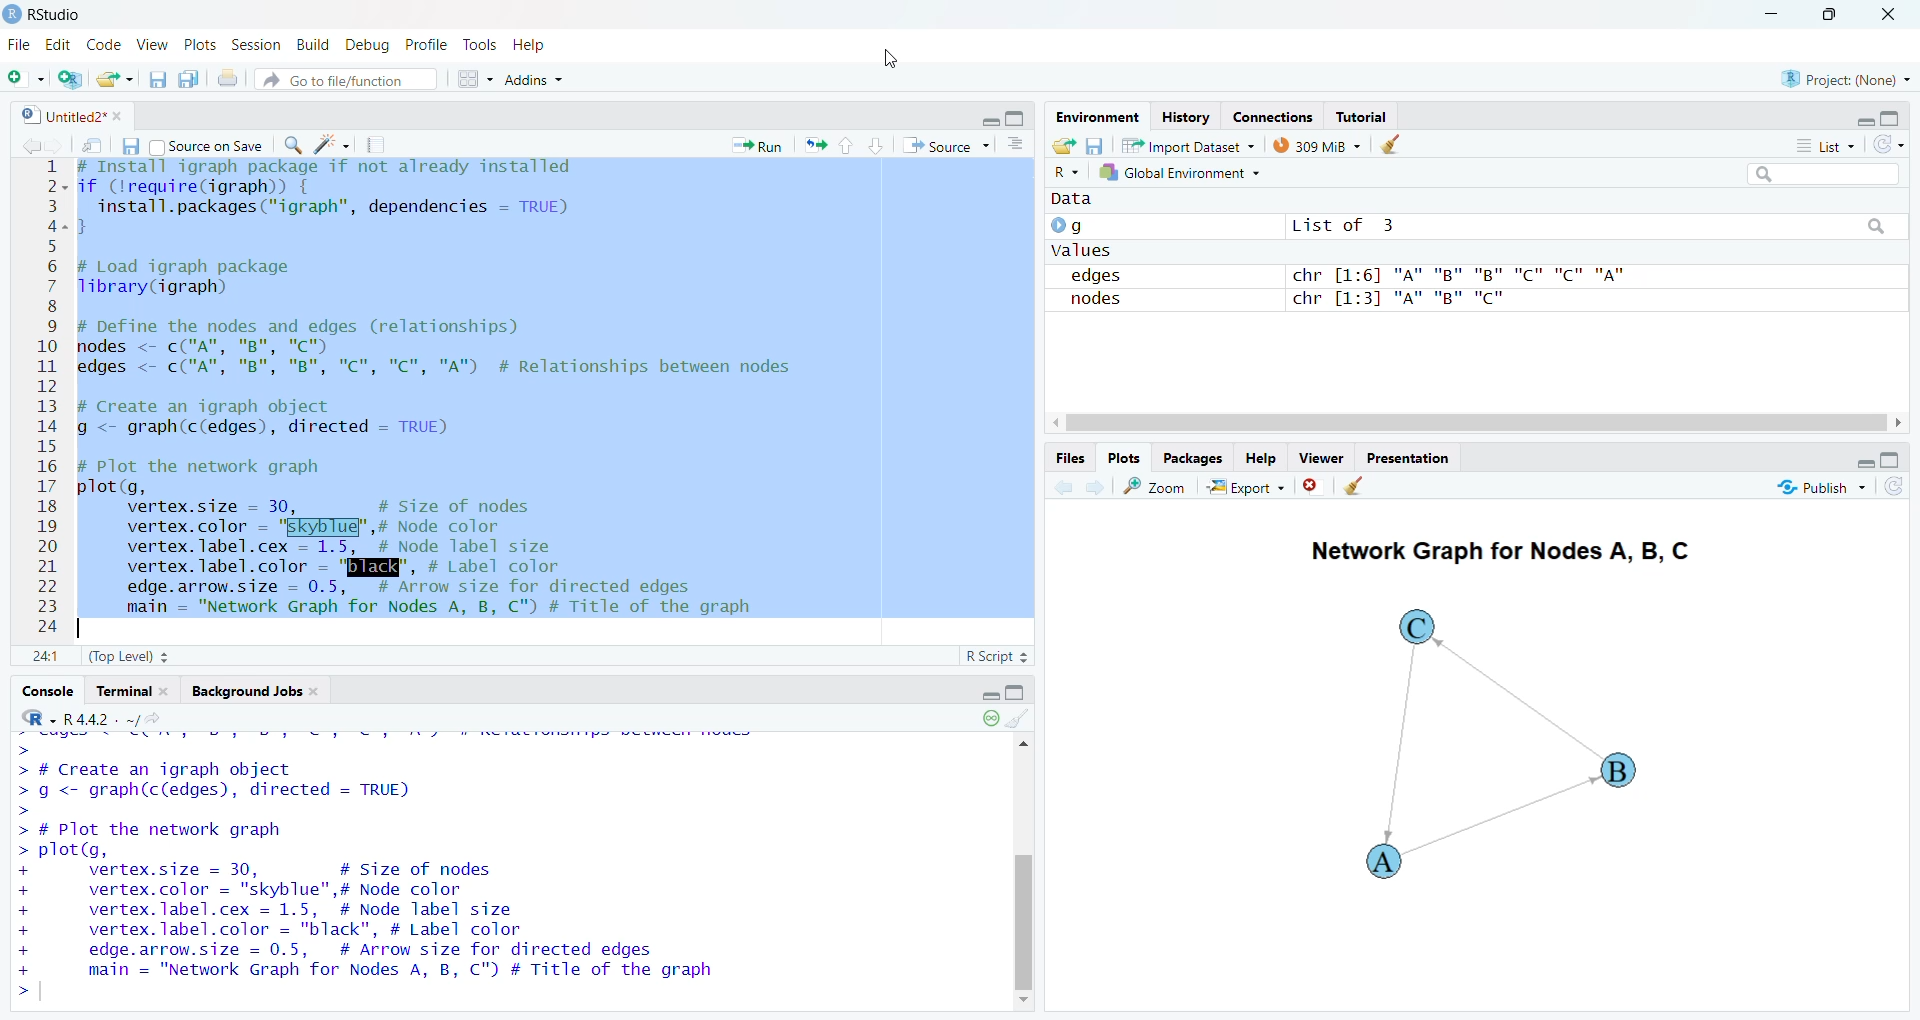  Describe the element at coordinates (467, 82) in the screenshot. I see `grid` at that location.